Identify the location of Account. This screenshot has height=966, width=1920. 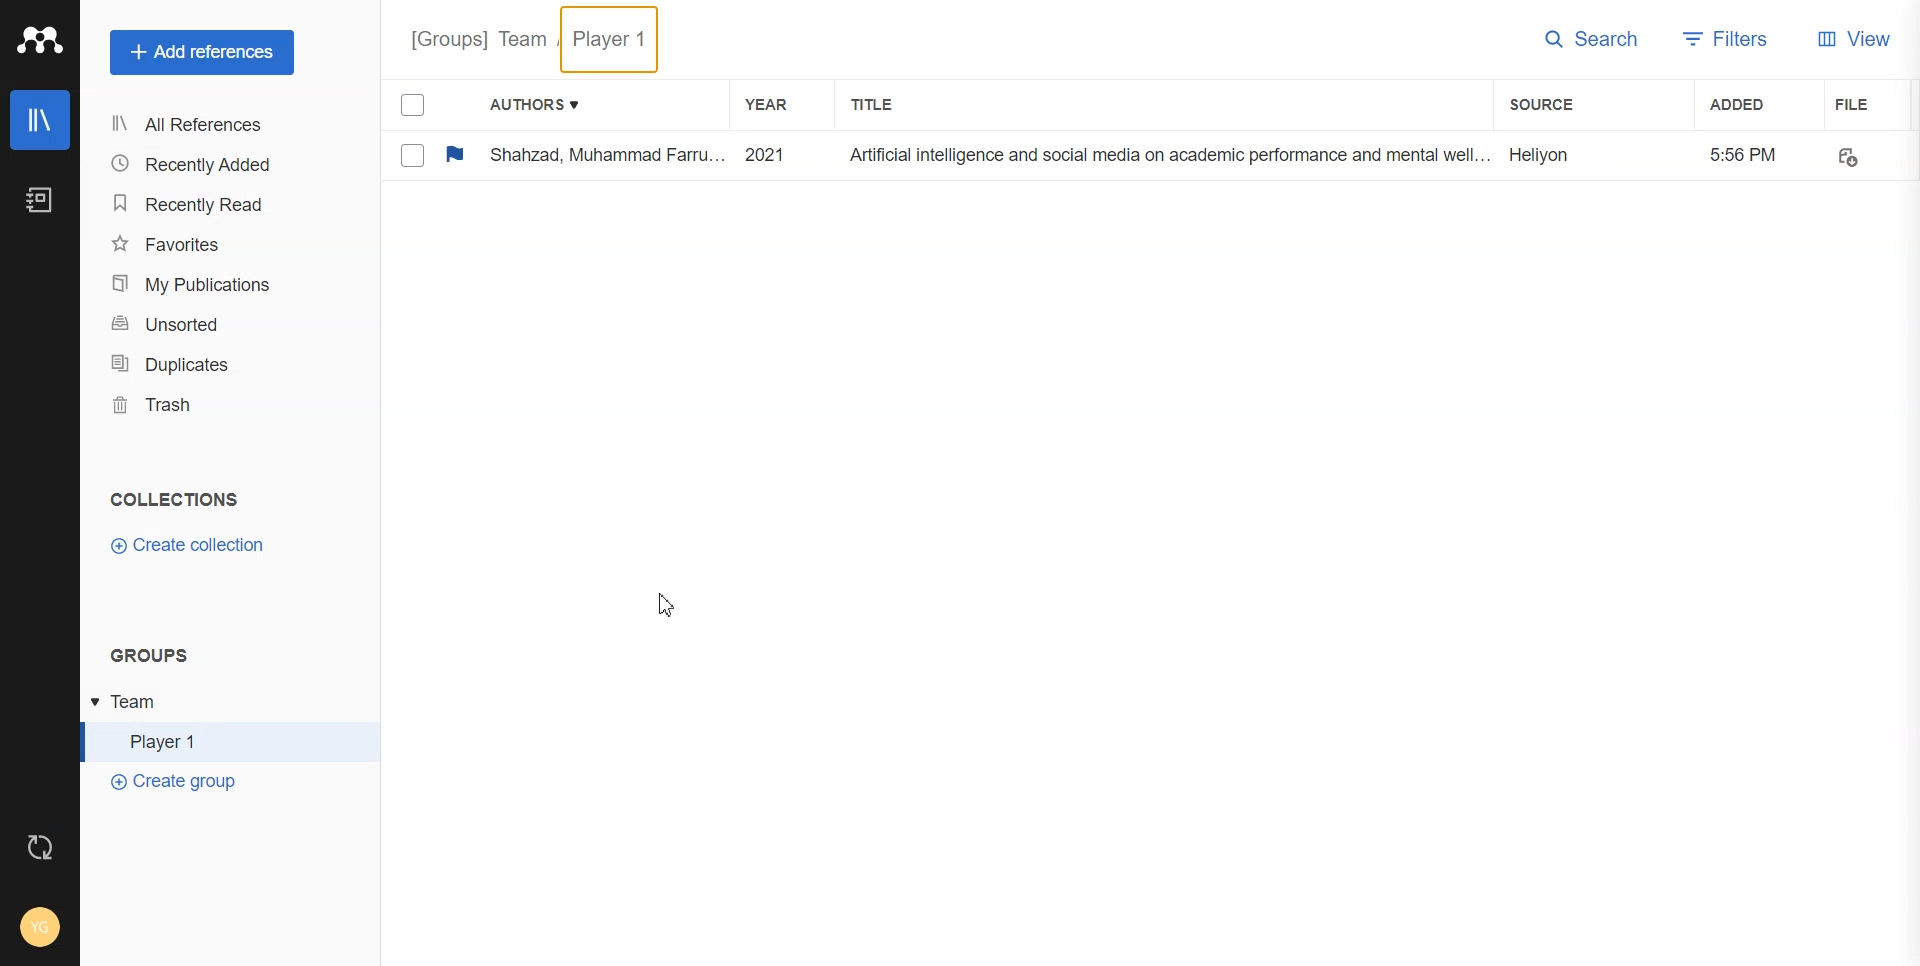
(39, 926).